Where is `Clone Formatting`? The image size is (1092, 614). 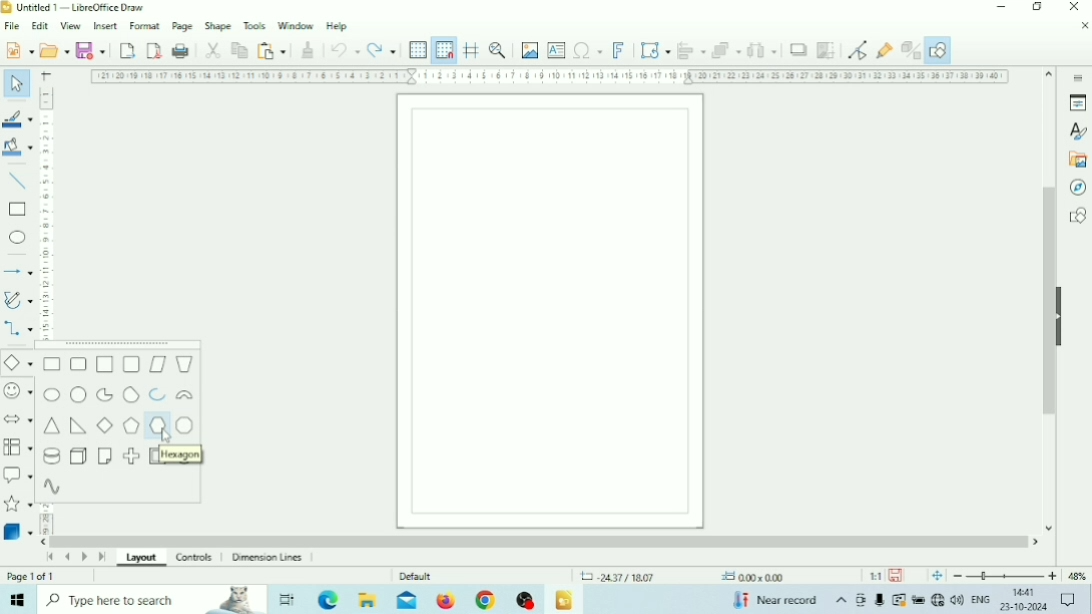 Clone Formatting is located at coordinates (308, 50).